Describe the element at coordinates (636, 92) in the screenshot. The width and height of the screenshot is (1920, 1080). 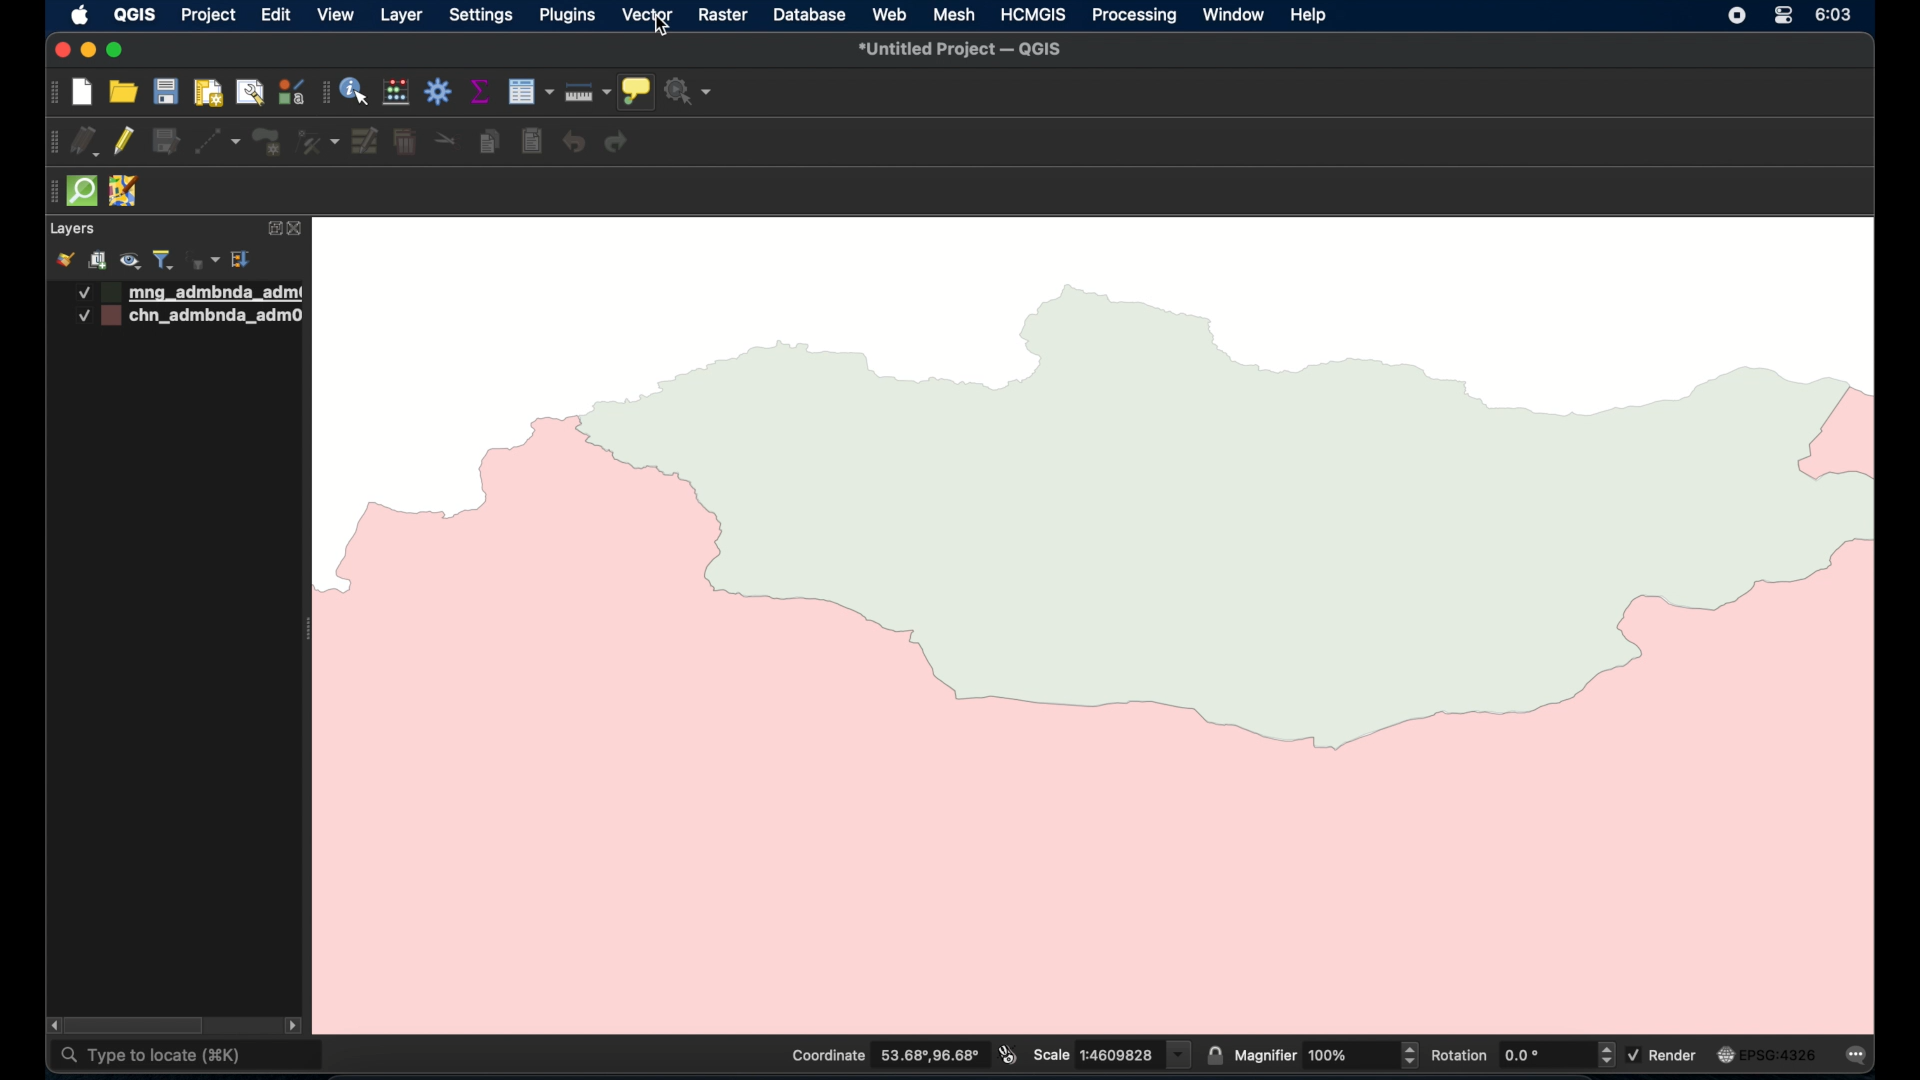
I see `show map tips` at that location.